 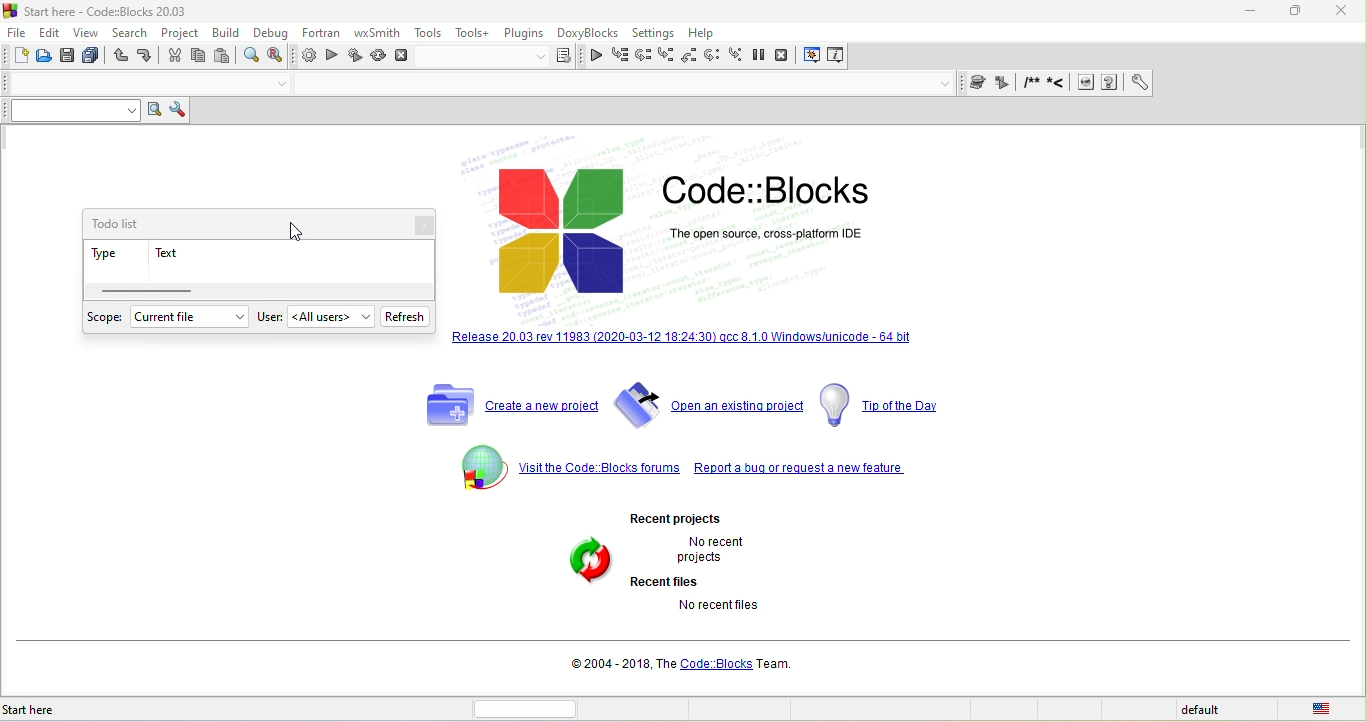 I want to click on drop down, so click(x=946, y=84).